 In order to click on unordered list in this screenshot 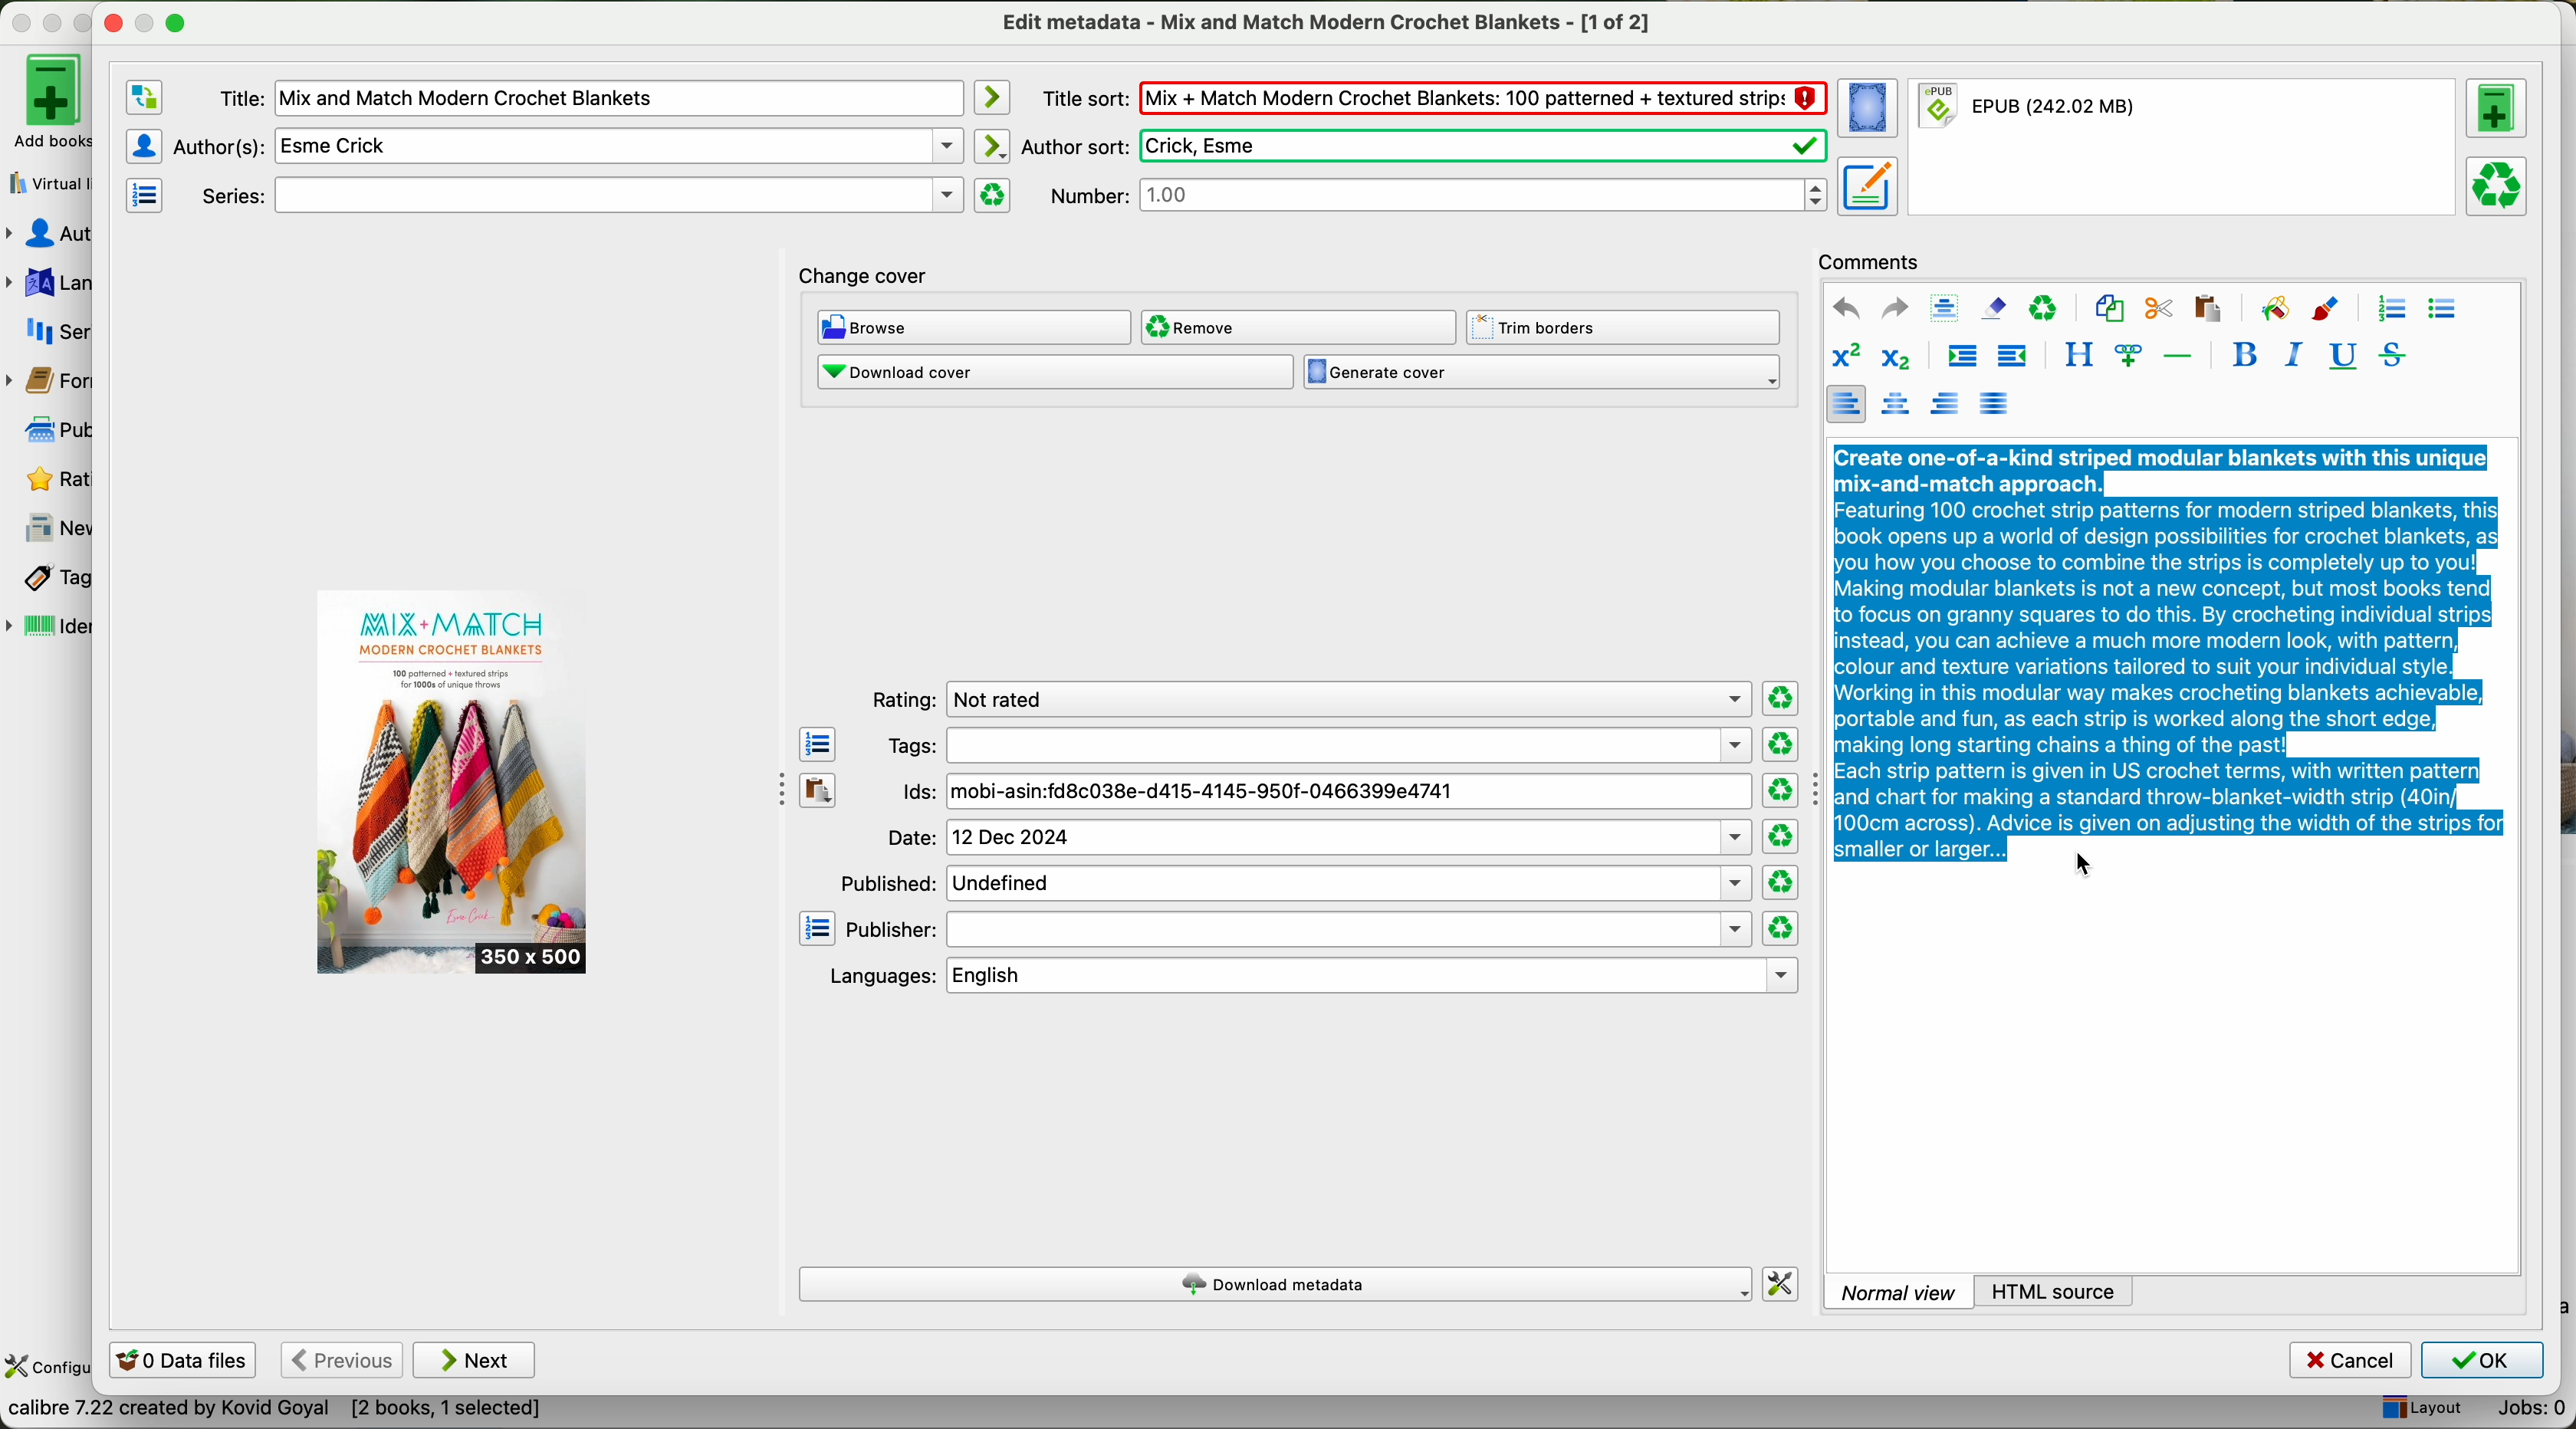, I will do `click(2441, 310)`.